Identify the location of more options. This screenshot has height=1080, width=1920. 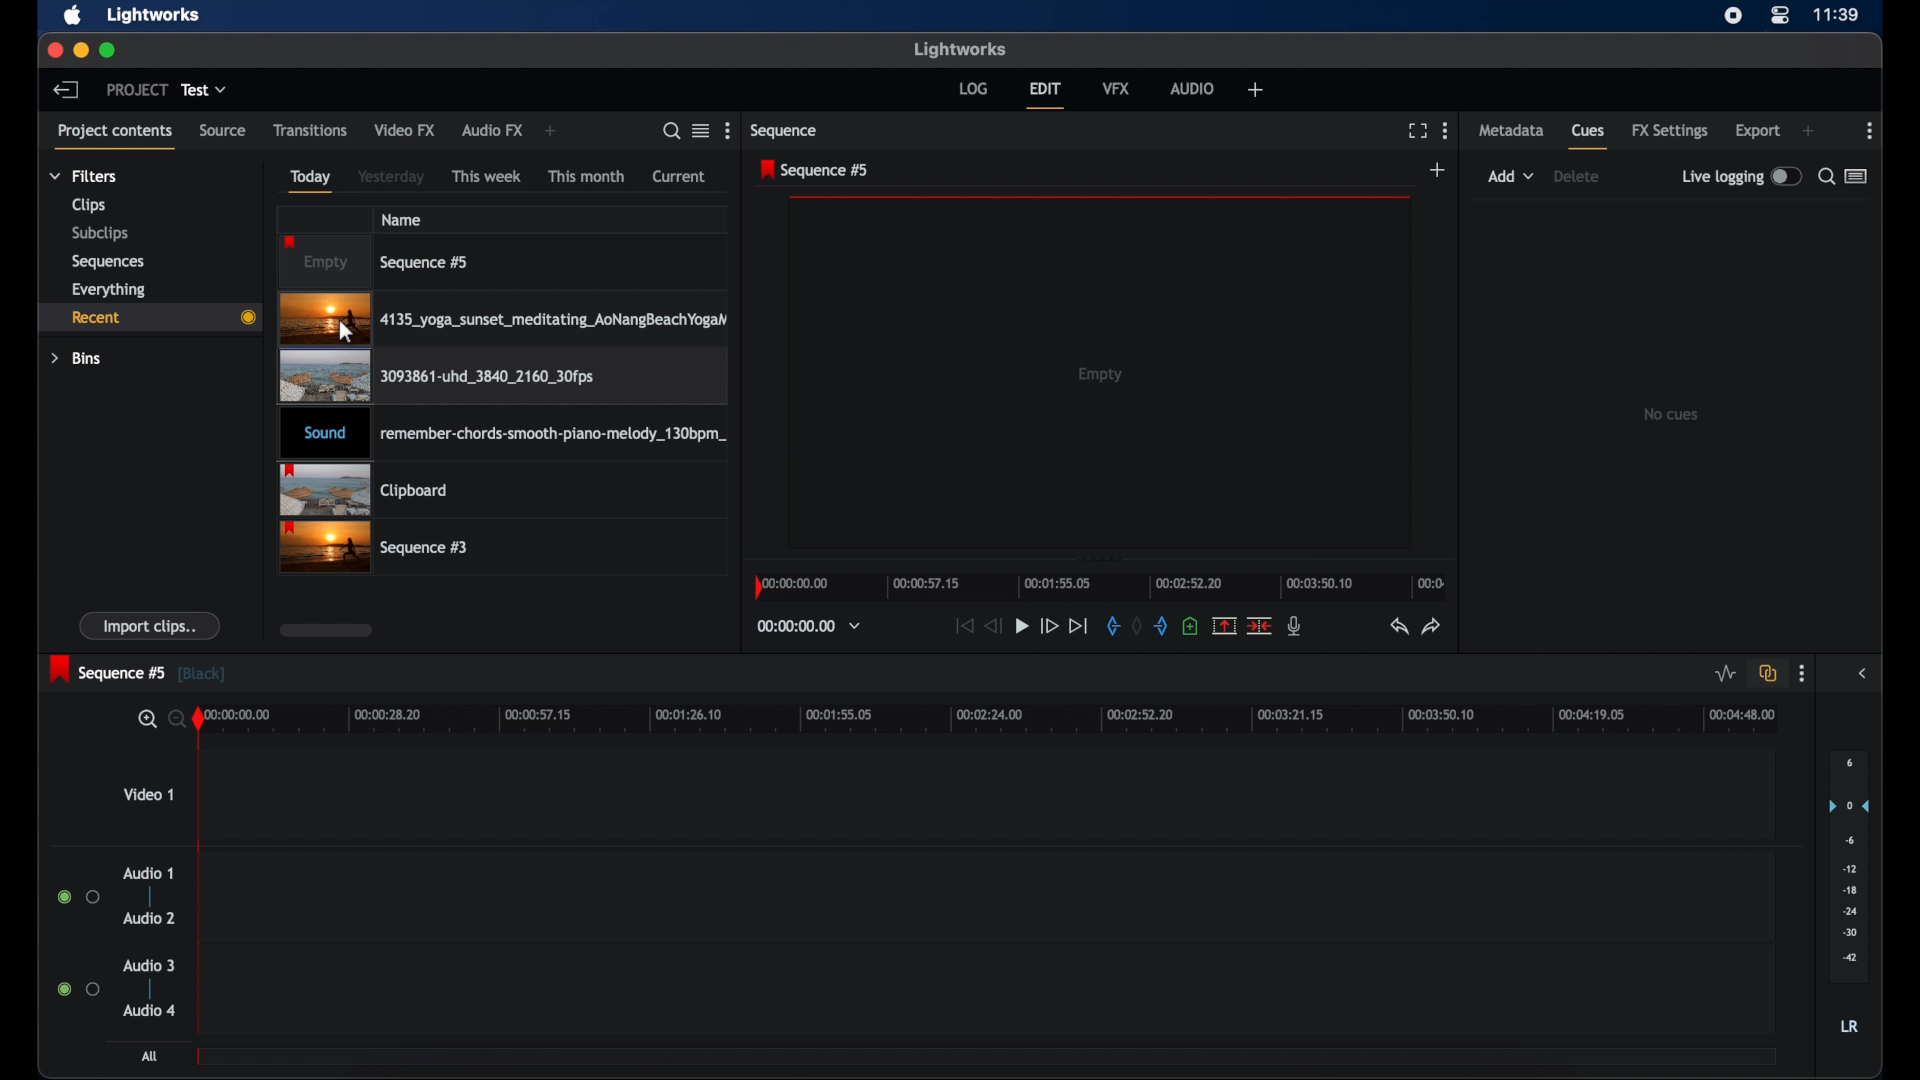
(727, 130).